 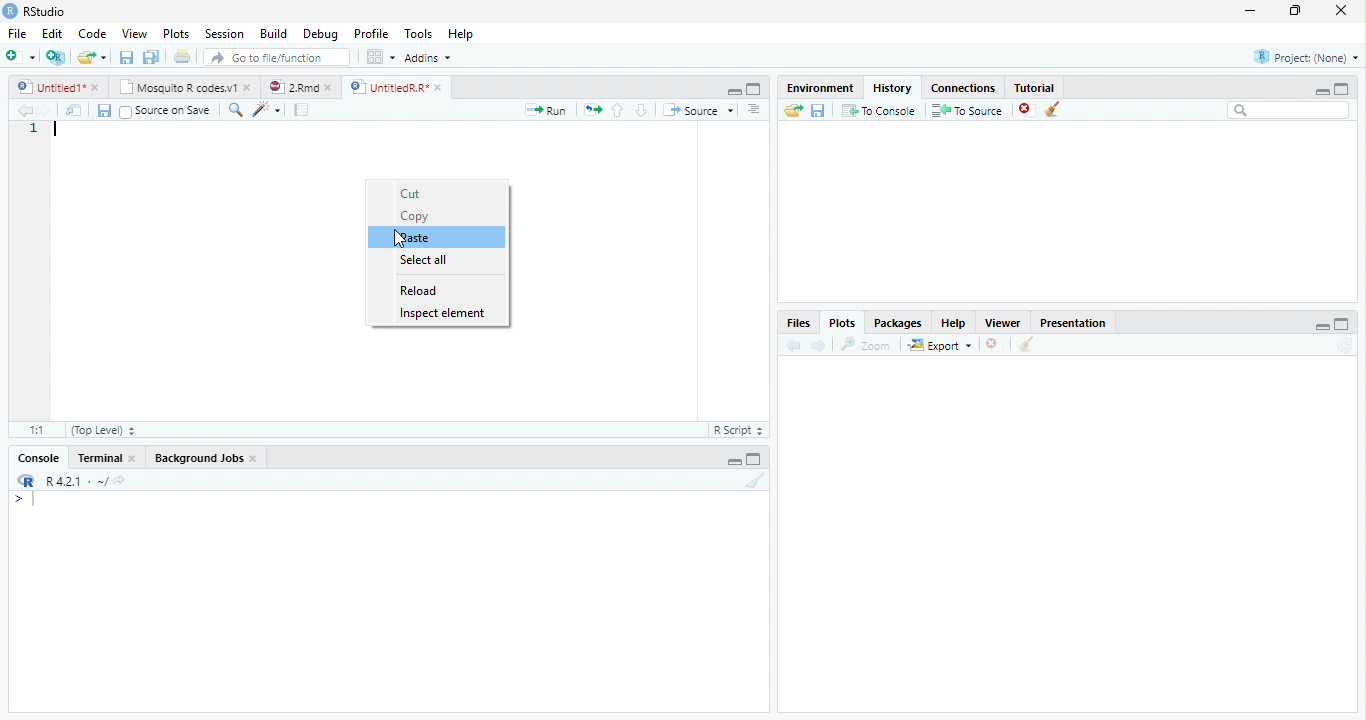 I want to click on To source, so click(x=968, y=111).